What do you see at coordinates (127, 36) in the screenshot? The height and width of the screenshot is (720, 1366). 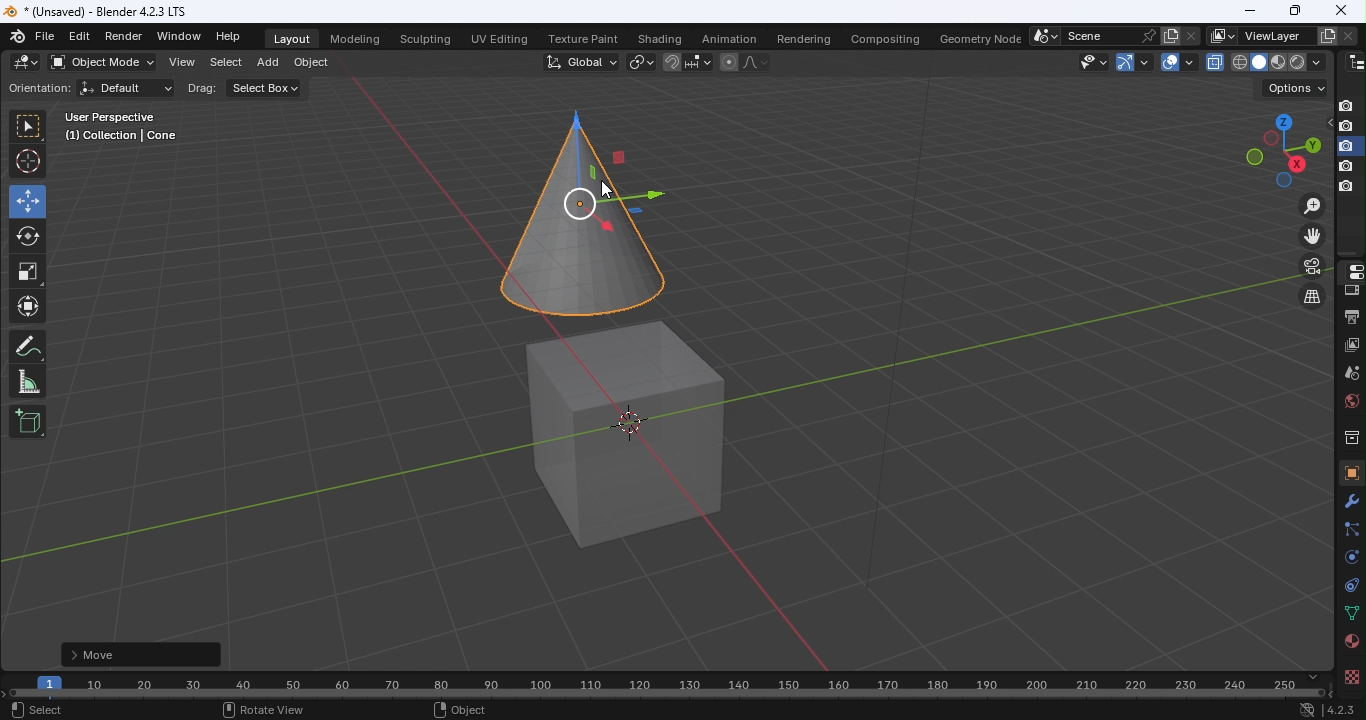 I see `Render` at bounding box center [127, 36].